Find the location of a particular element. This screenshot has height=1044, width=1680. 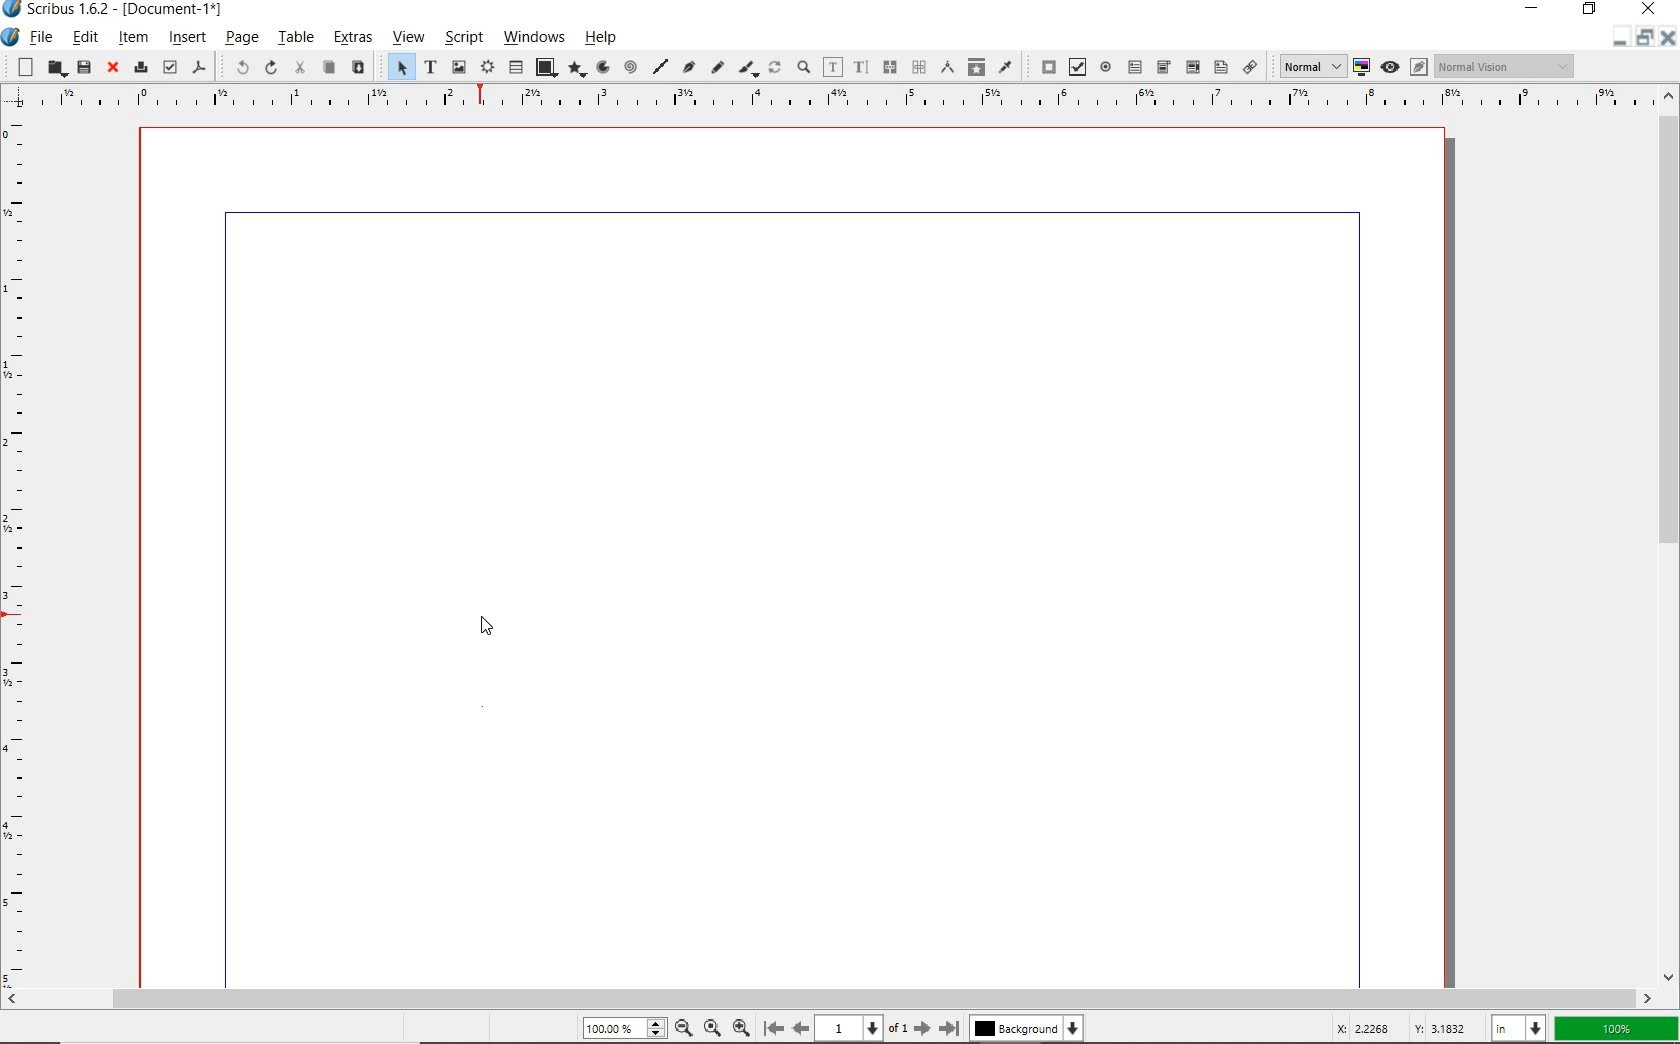

pdf list box is located at coordinates (1191, 66).